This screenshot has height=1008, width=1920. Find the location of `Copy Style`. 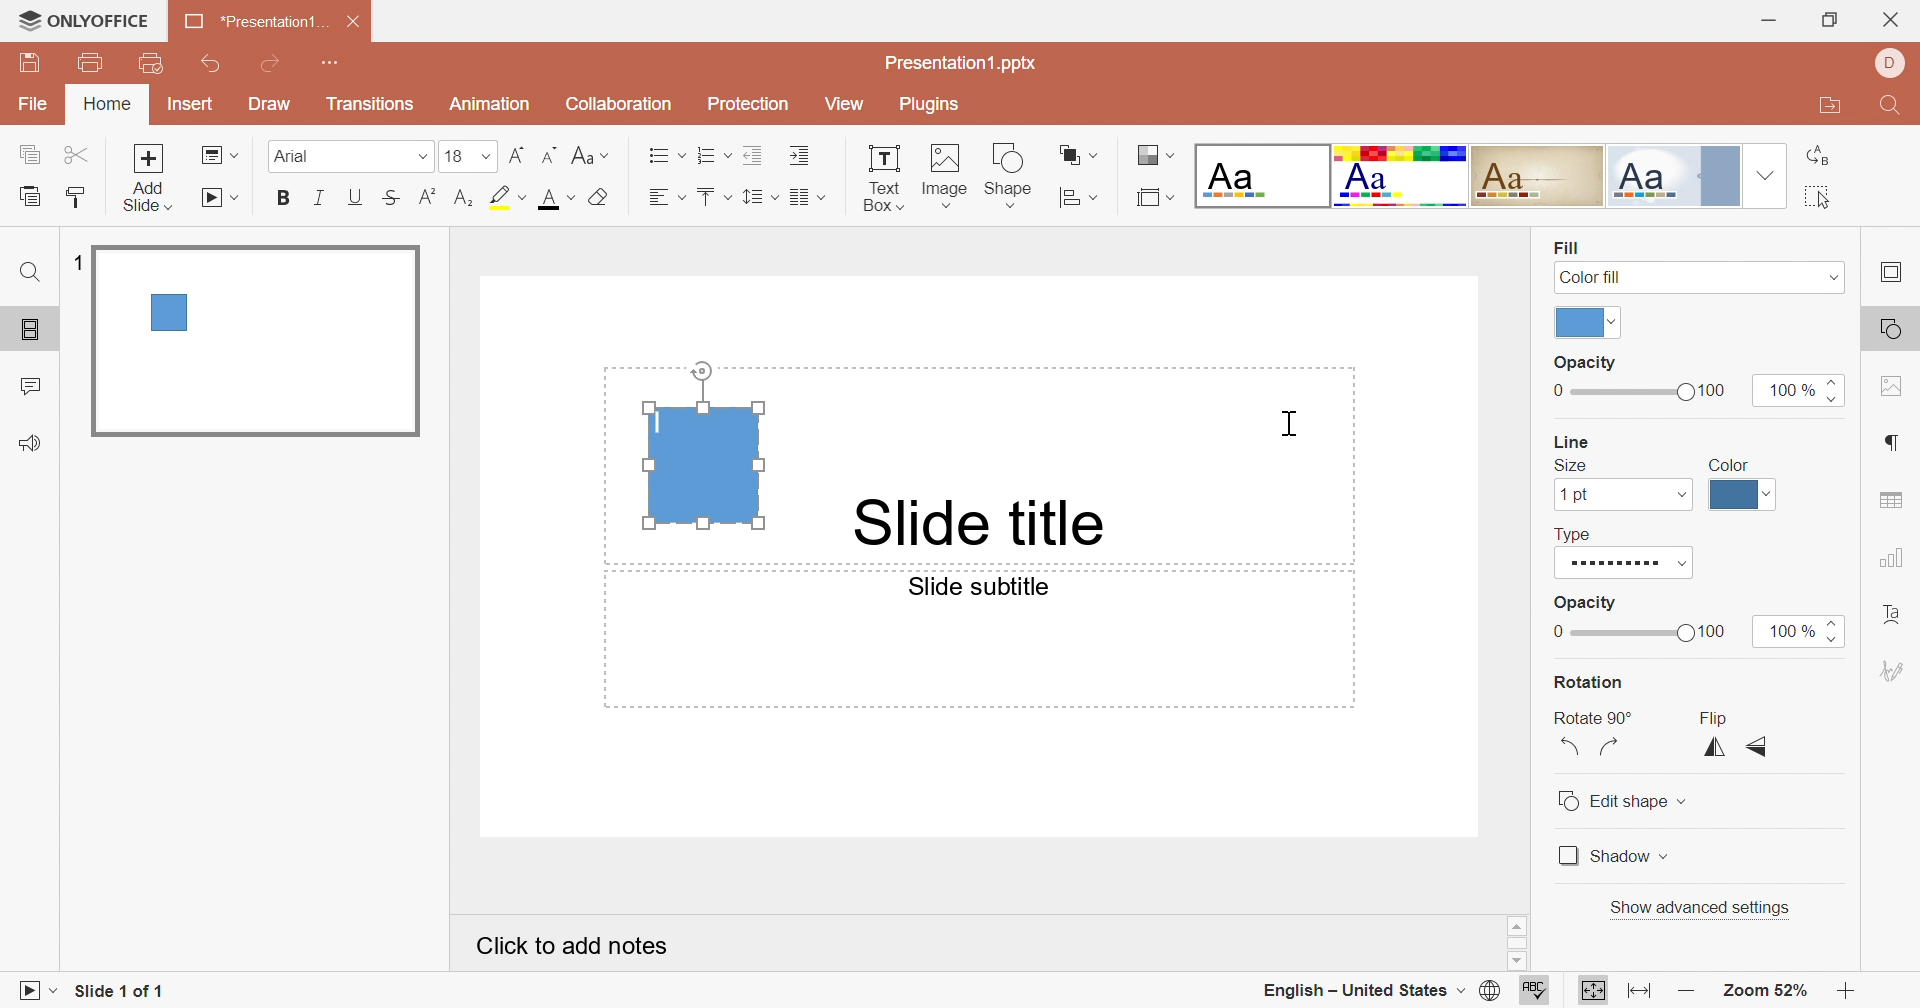

Copy Style is located at coordinates (31, 197).